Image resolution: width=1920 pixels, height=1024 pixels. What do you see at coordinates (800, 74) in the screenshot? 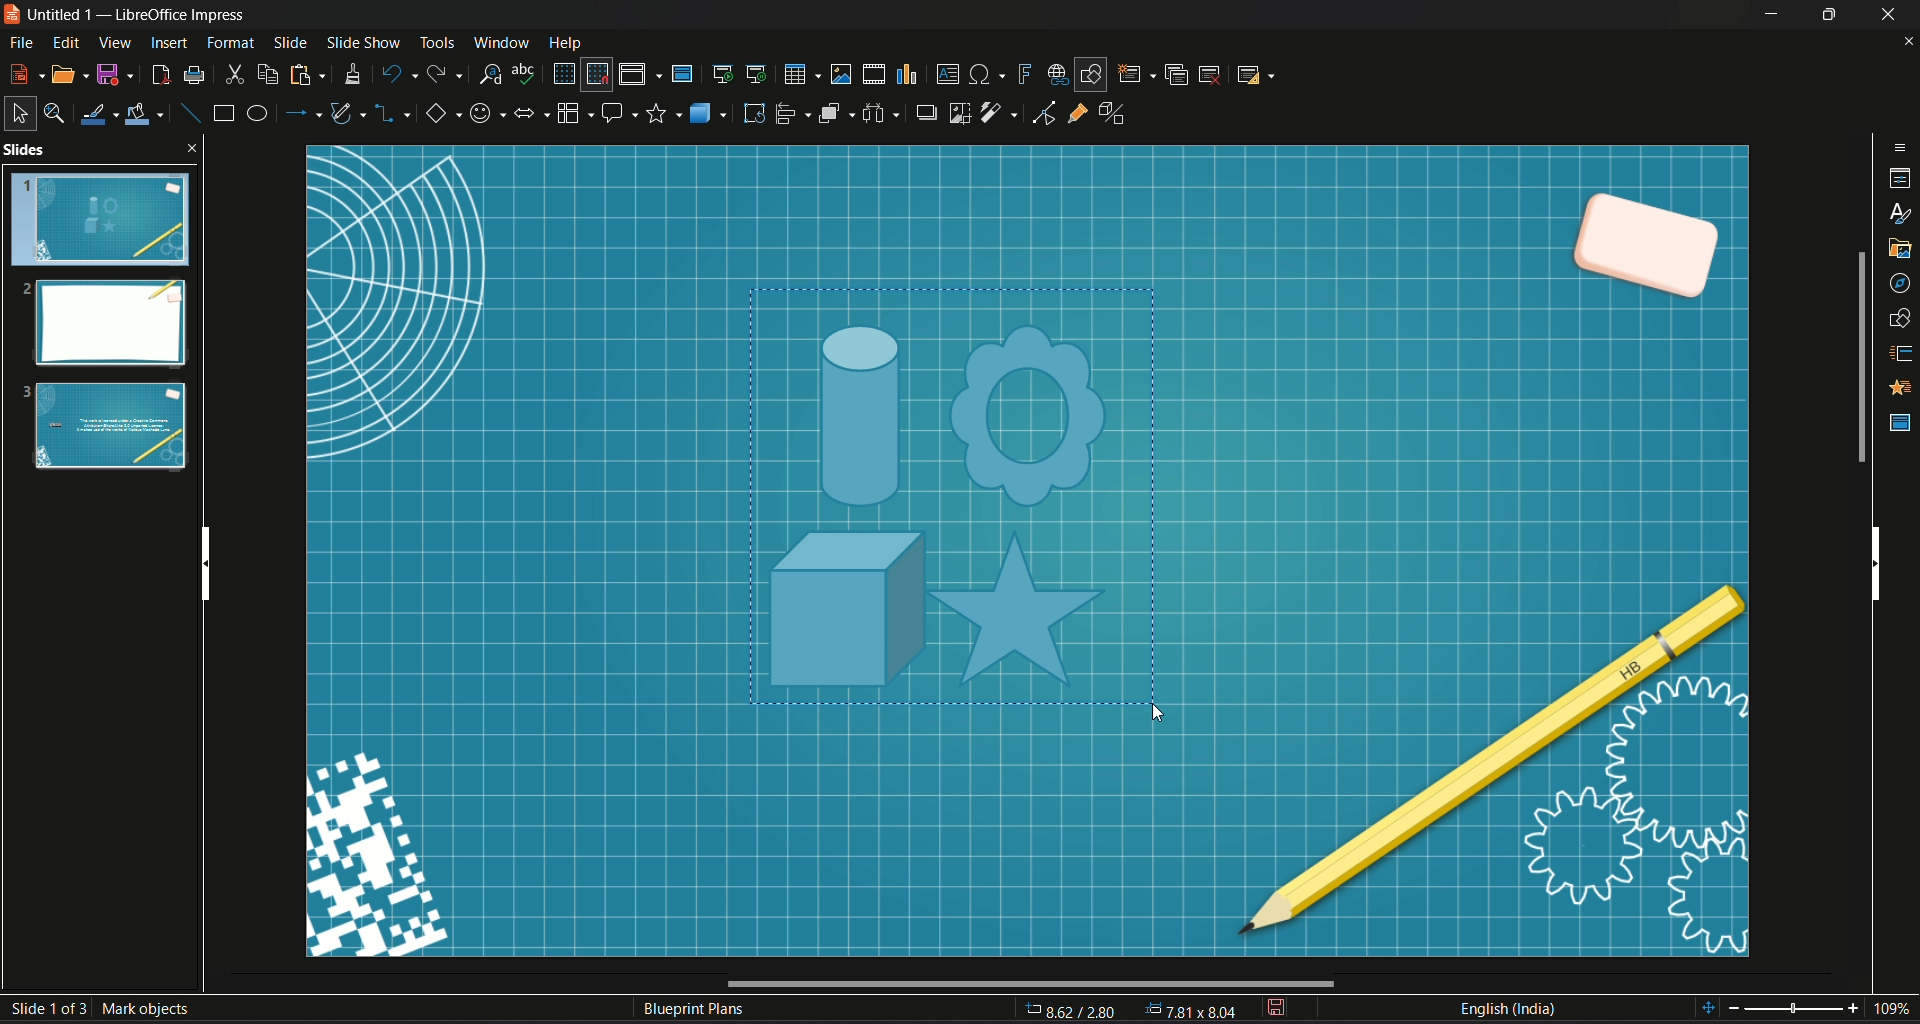
I see `table` at bounding box center [800, 74].